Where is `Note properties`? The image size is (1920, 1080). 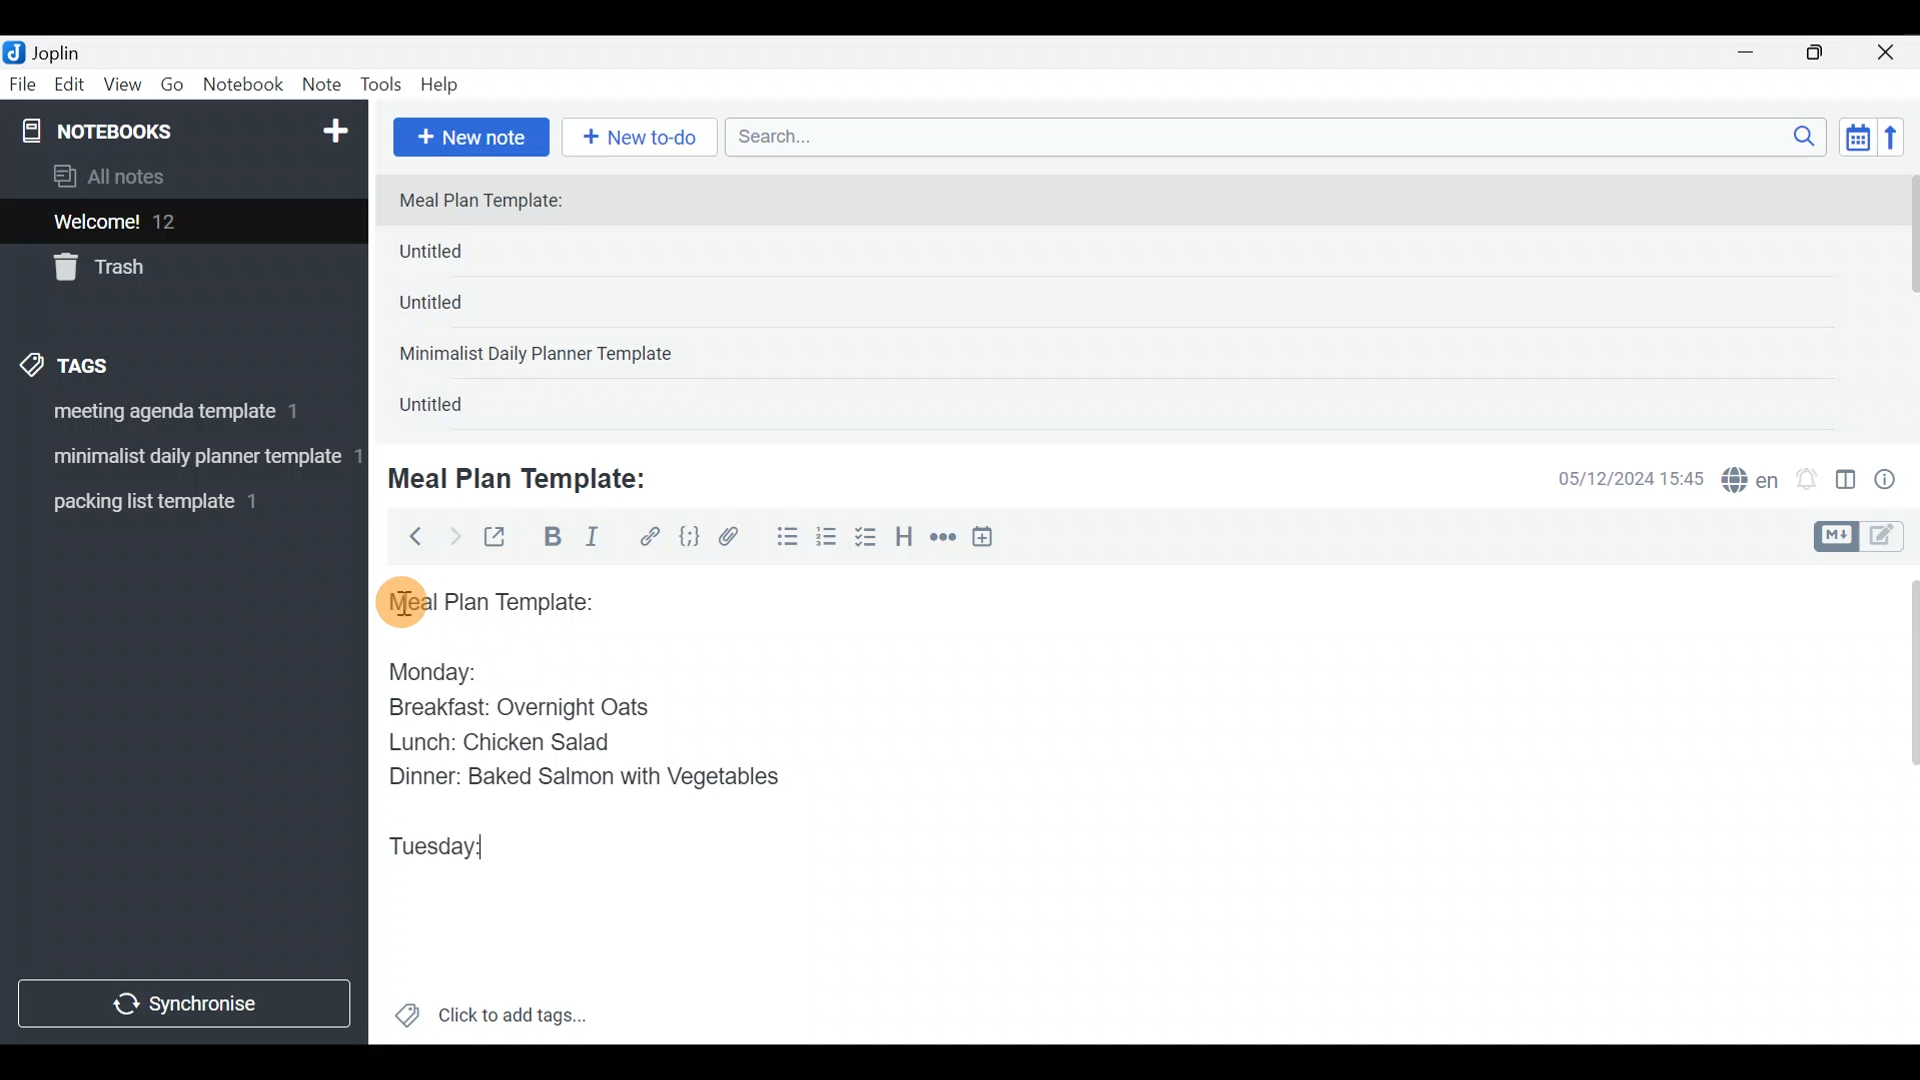 Note properties is located at coordinates (1894, 481).